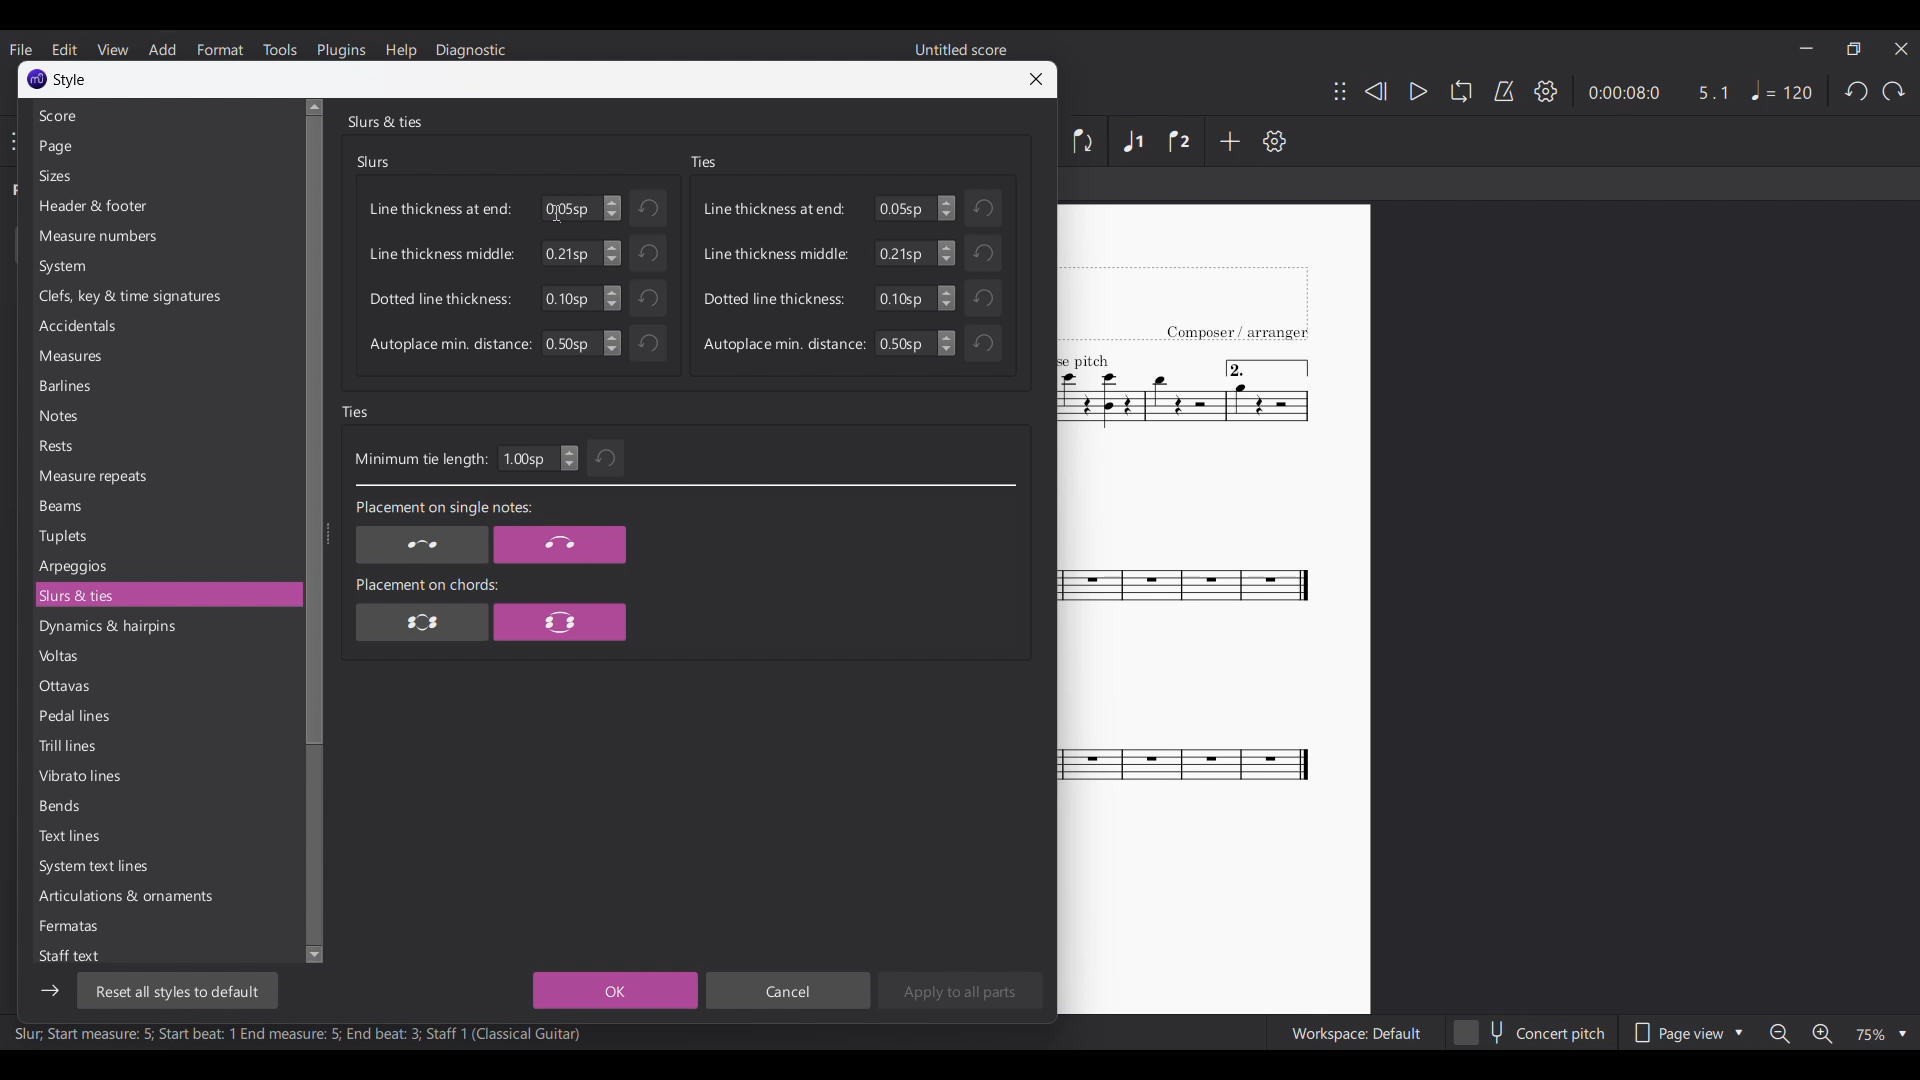  I want to click on Slurs, so click(374, 162).